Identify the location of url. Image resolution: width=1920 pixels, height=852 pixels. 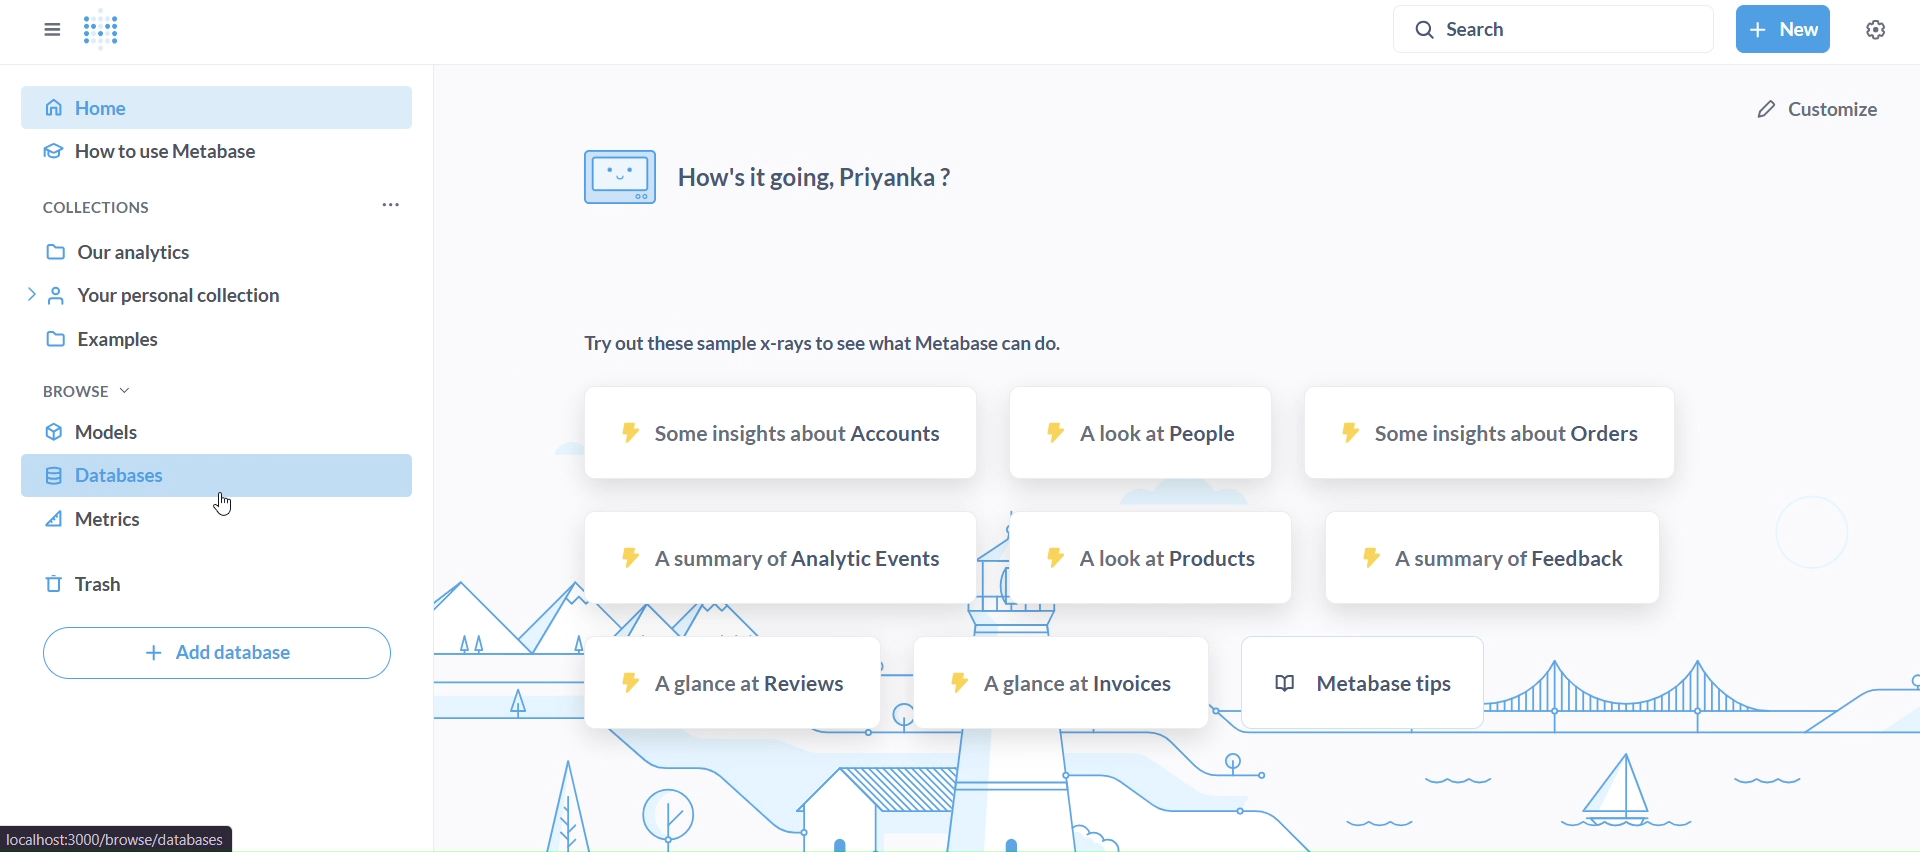
(119, 838).